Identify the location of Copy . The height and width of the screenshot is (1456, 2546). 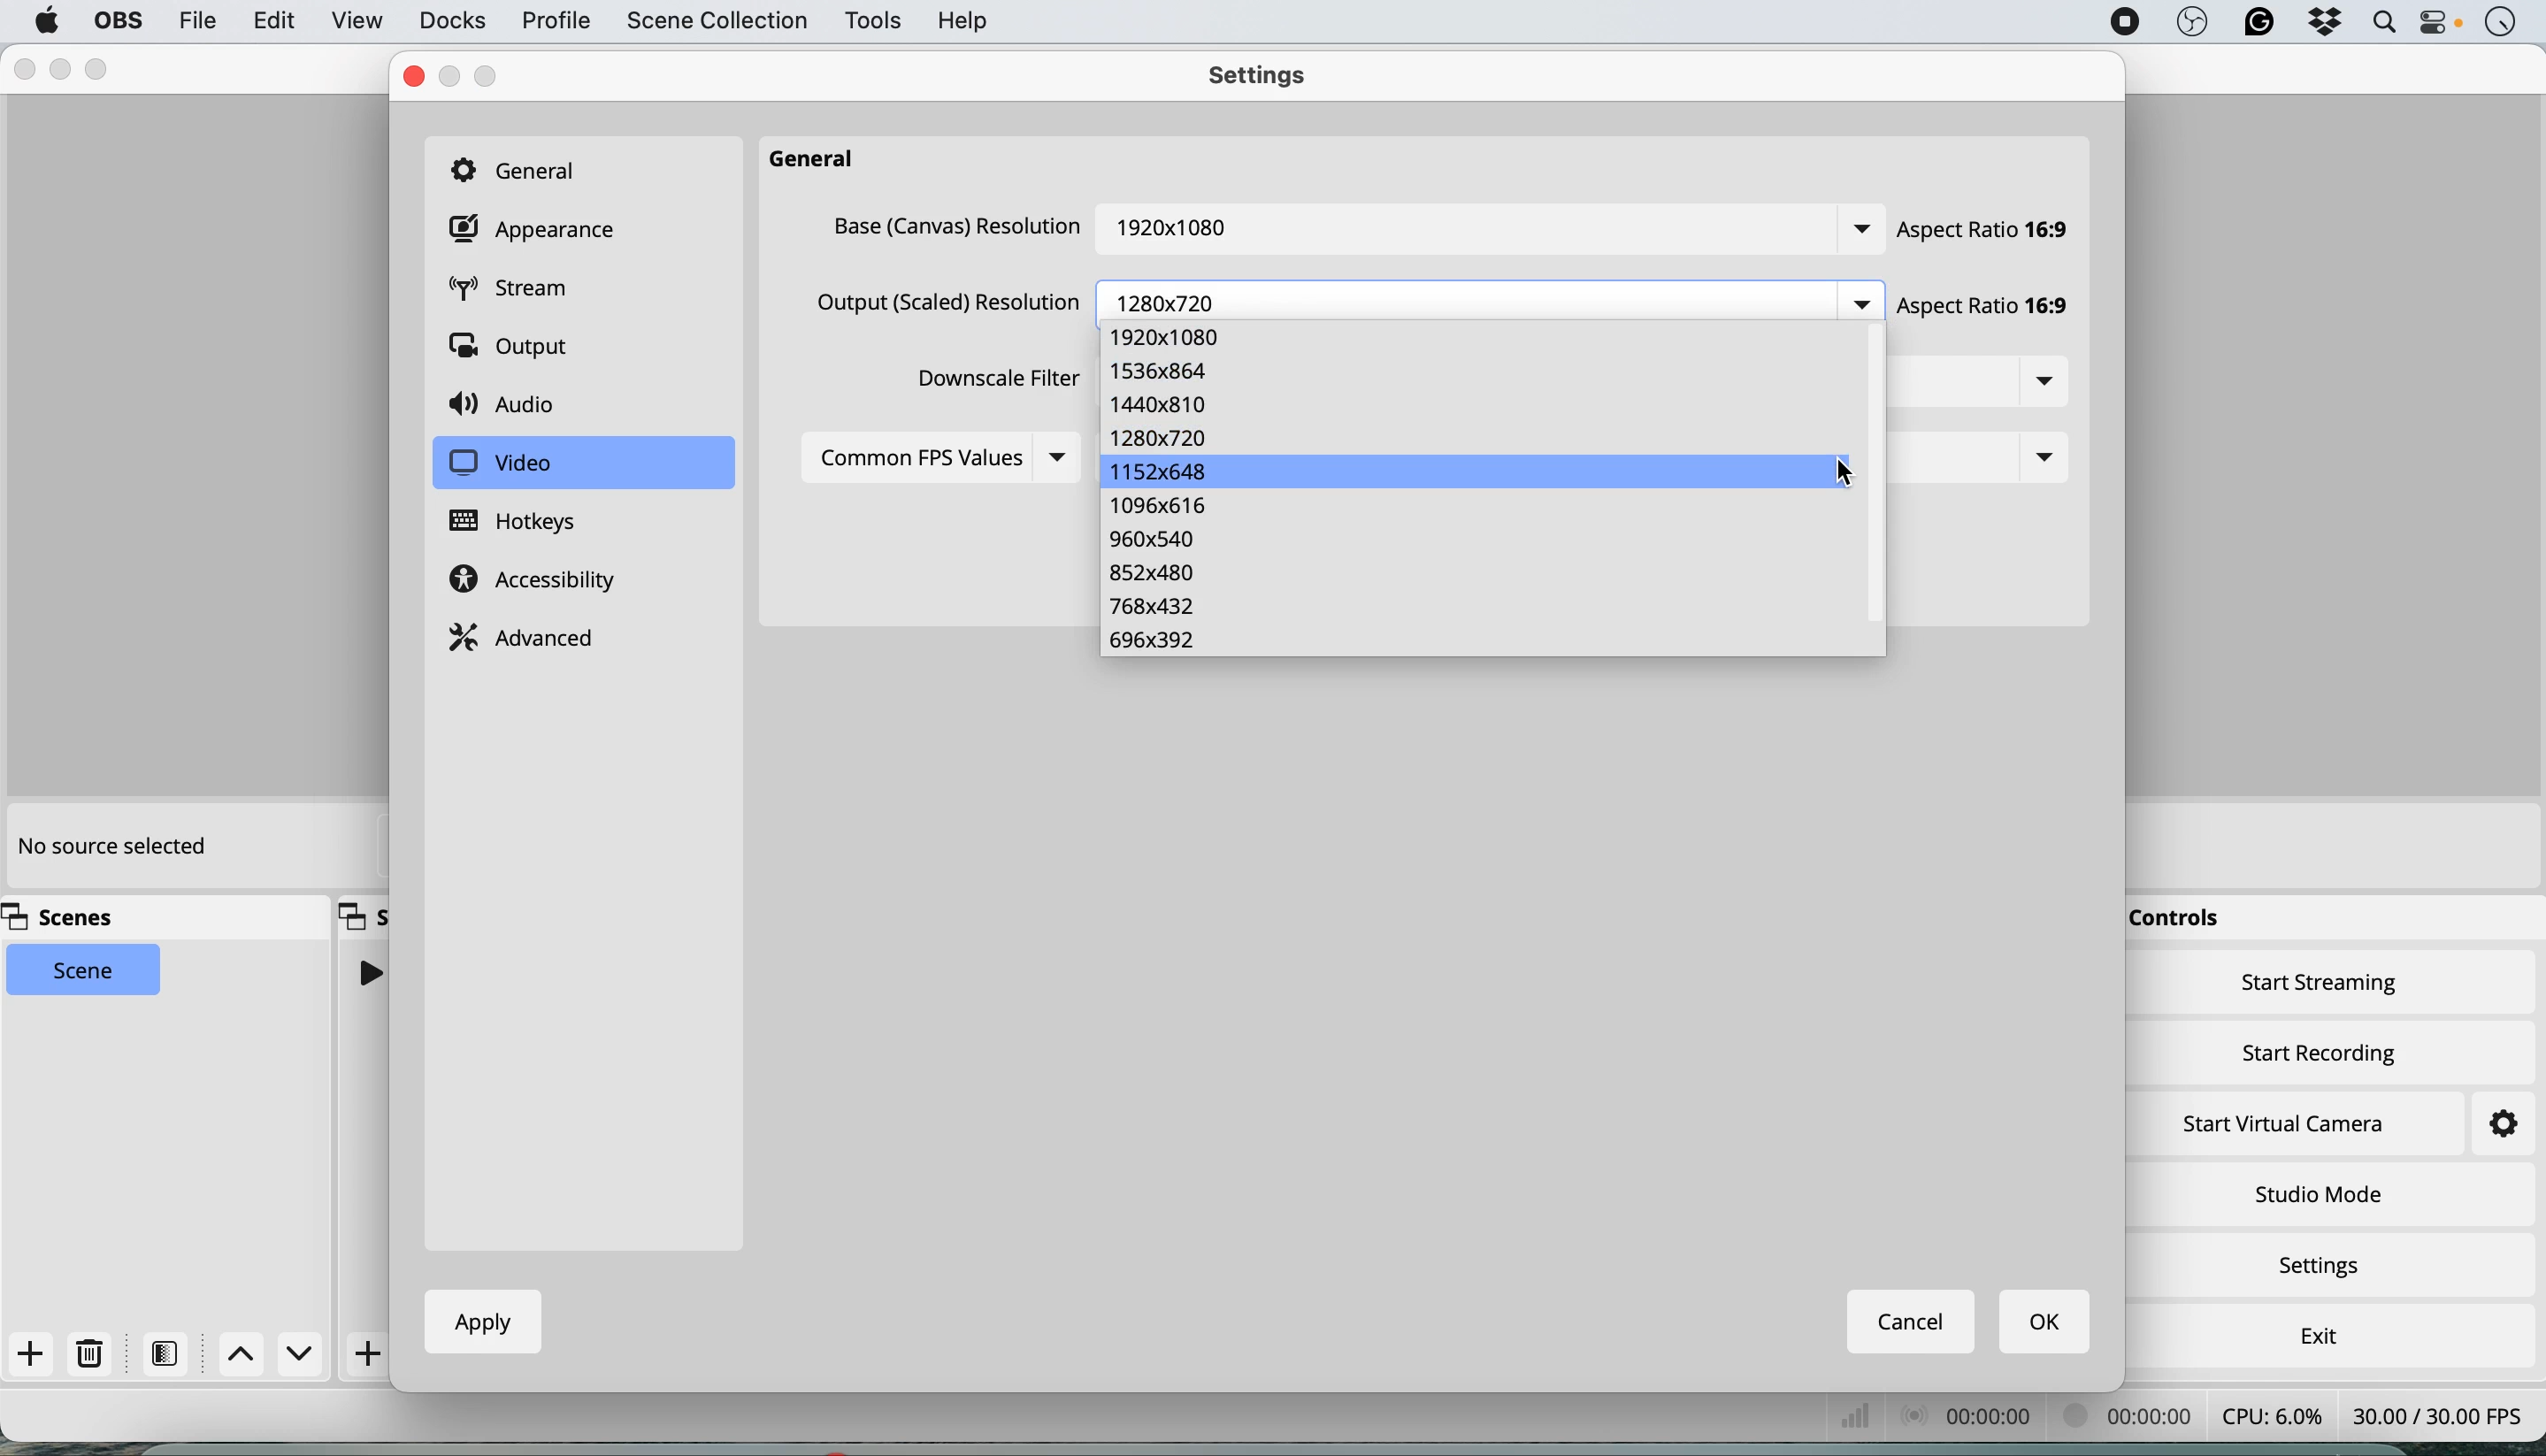
(364, 914).